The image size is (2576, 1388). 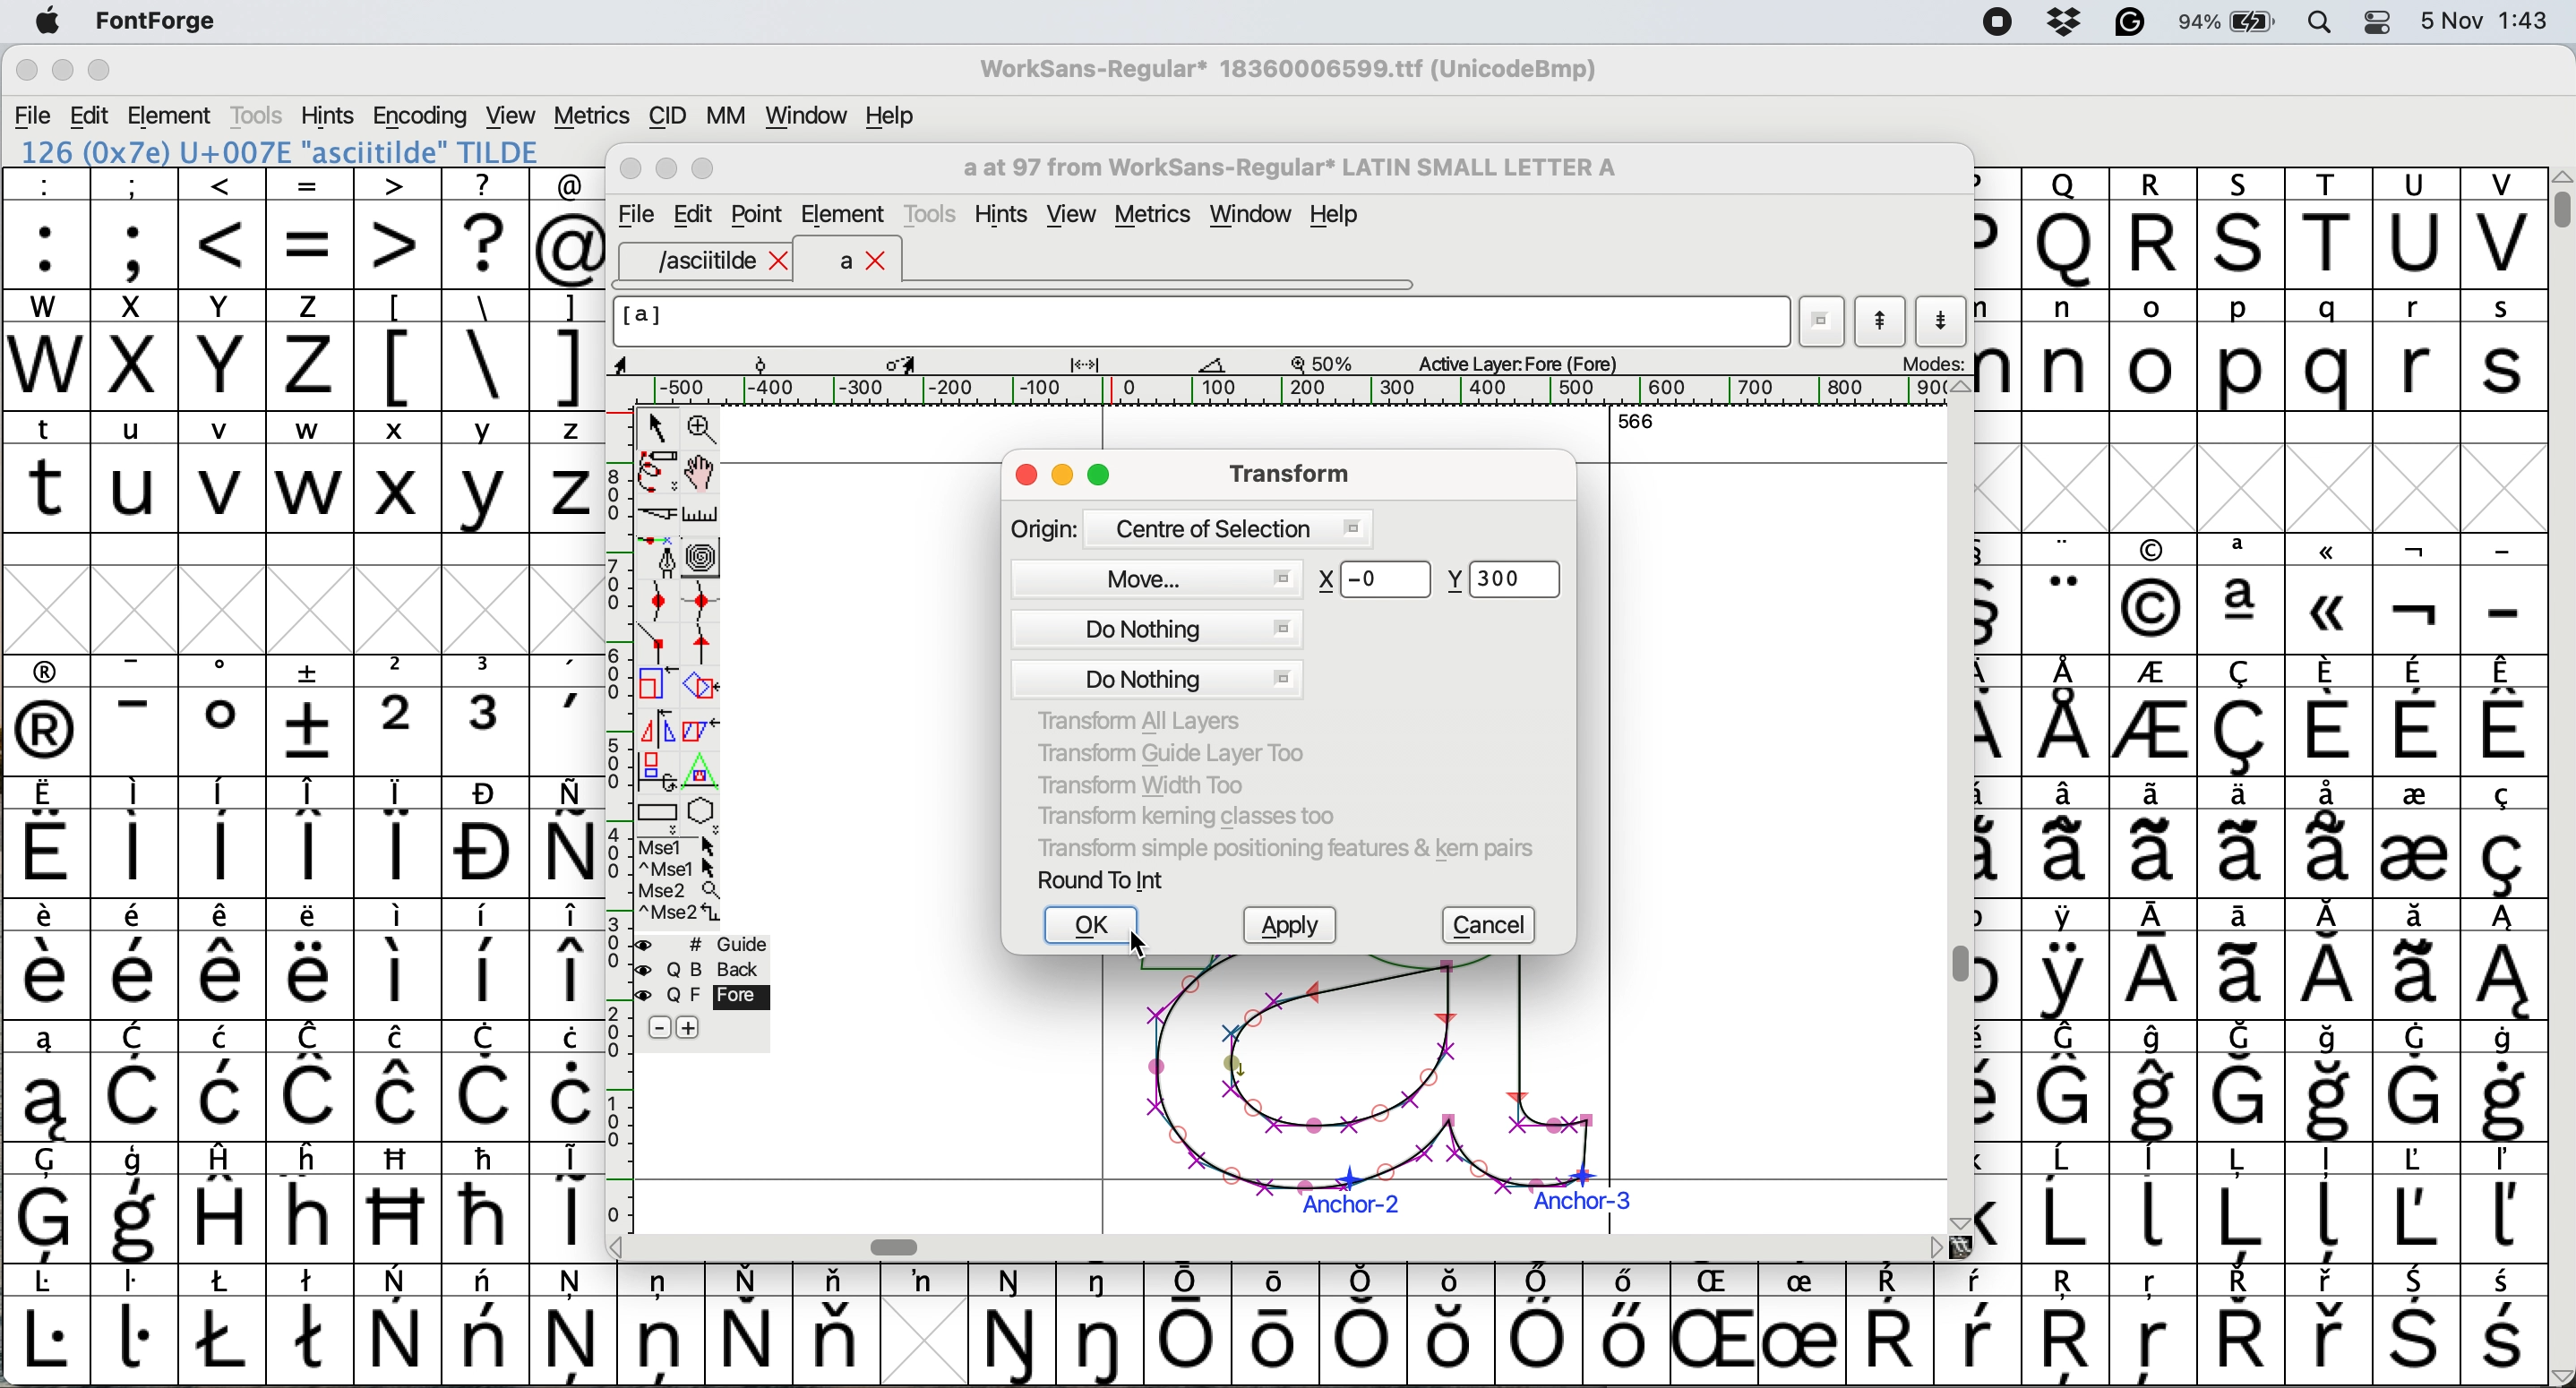 What do you see at coordinates (399, 958) in the screenshot?
I see `symbol` at bounding box center [399, 958].